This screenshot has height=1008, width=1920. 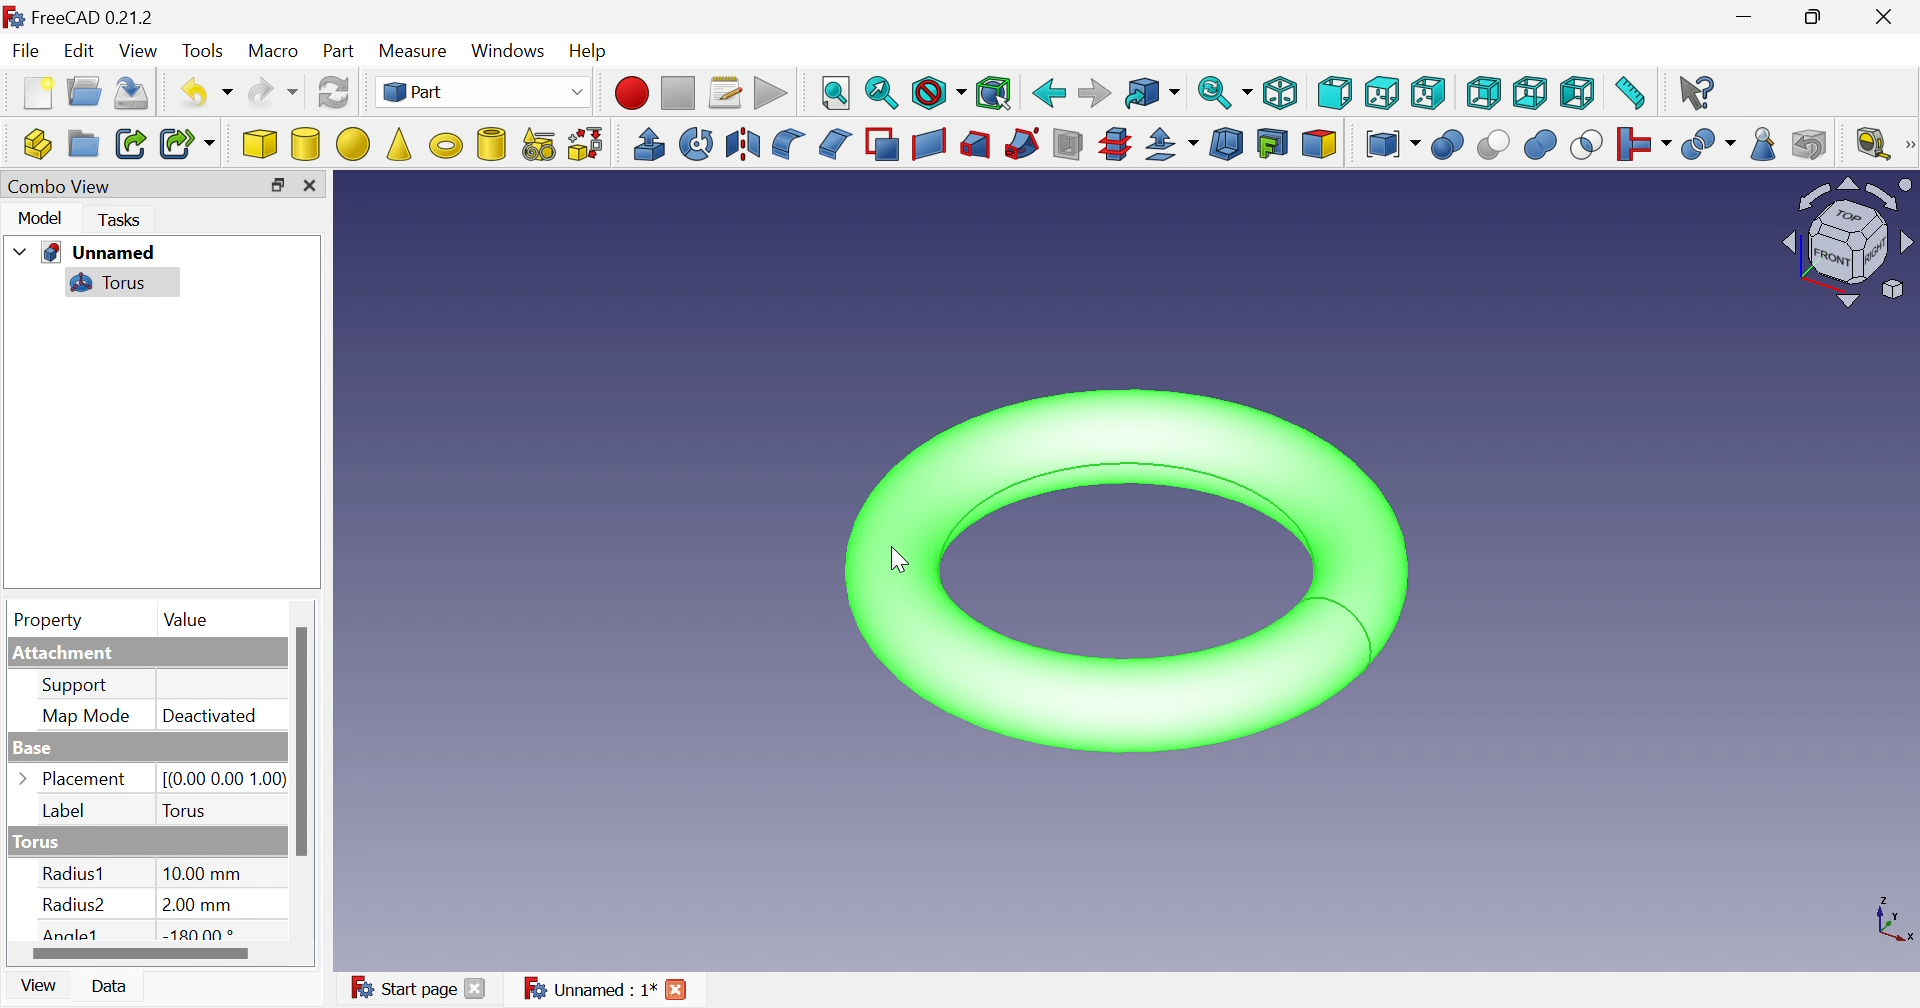 What do you see at coordinates (201, 874) in the screenshot?
I see `10.00 mm` at bounding box center [201, 874].